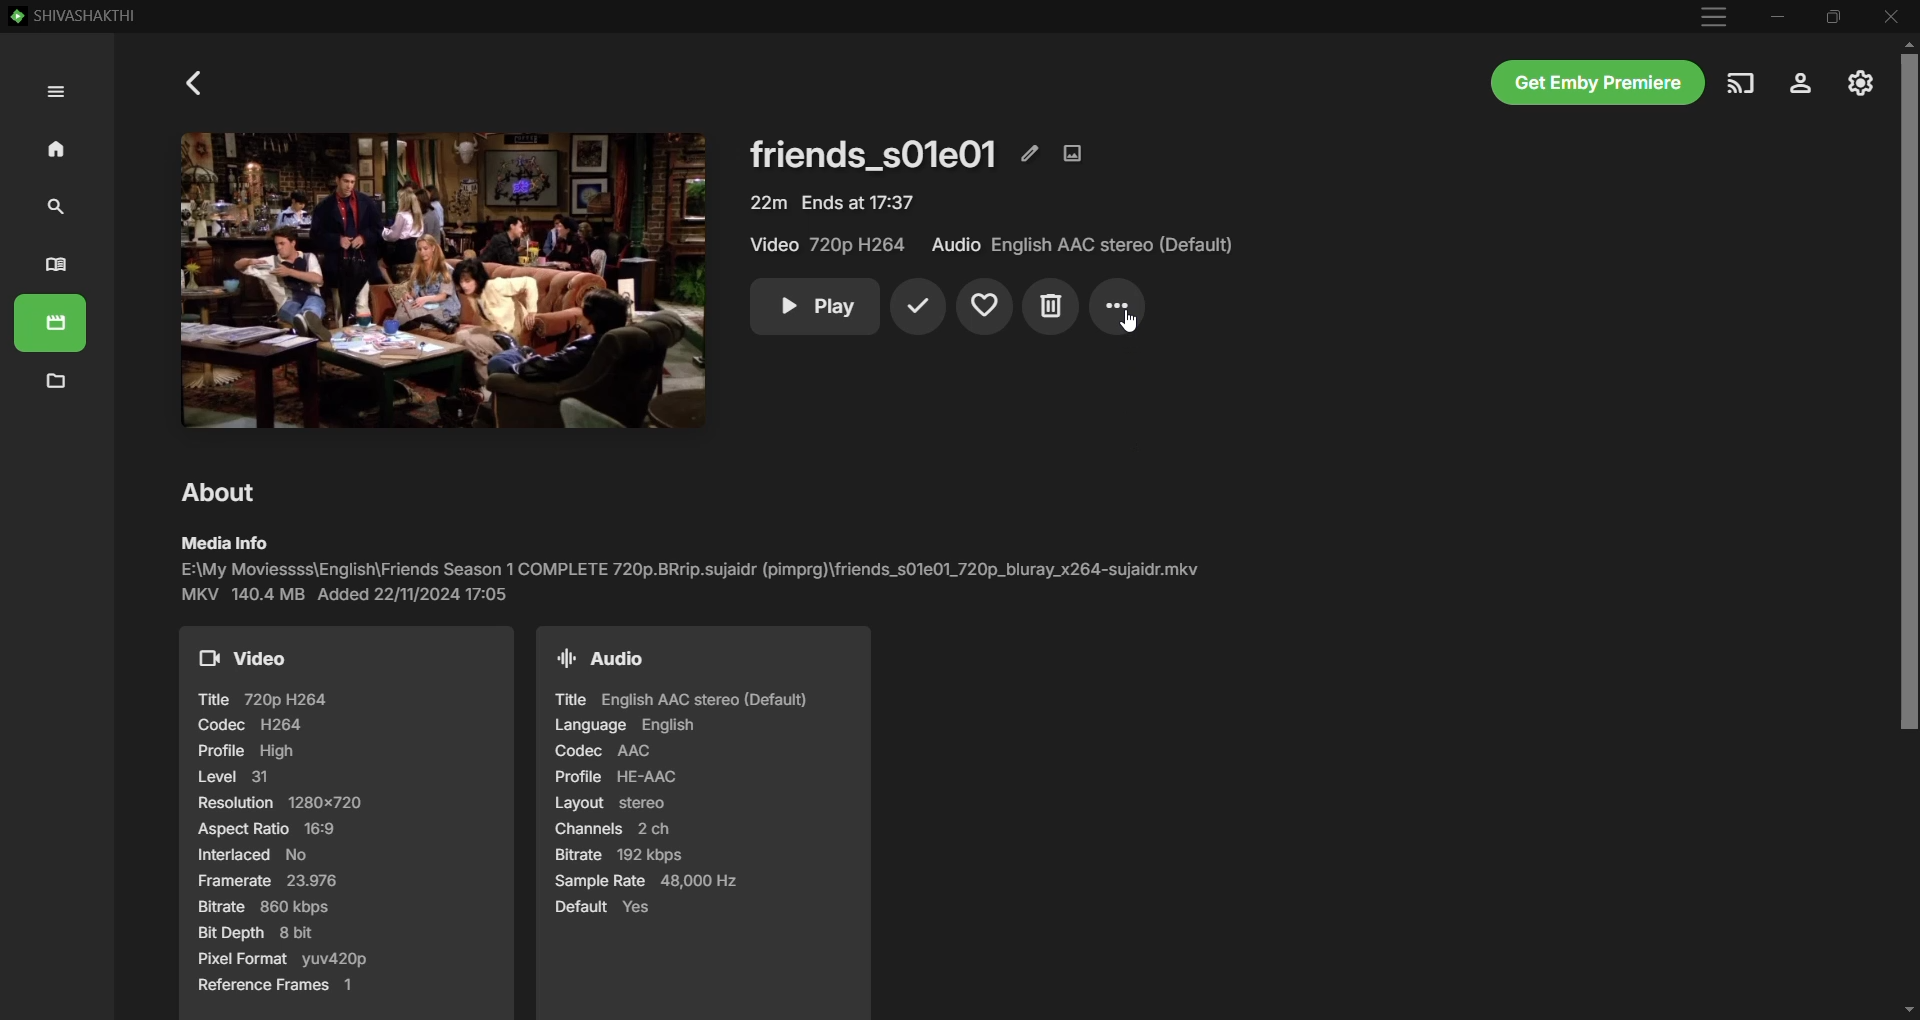  Describe the element at coordinates (1801, 84) in the screenshot. I see `Settings` at that location.